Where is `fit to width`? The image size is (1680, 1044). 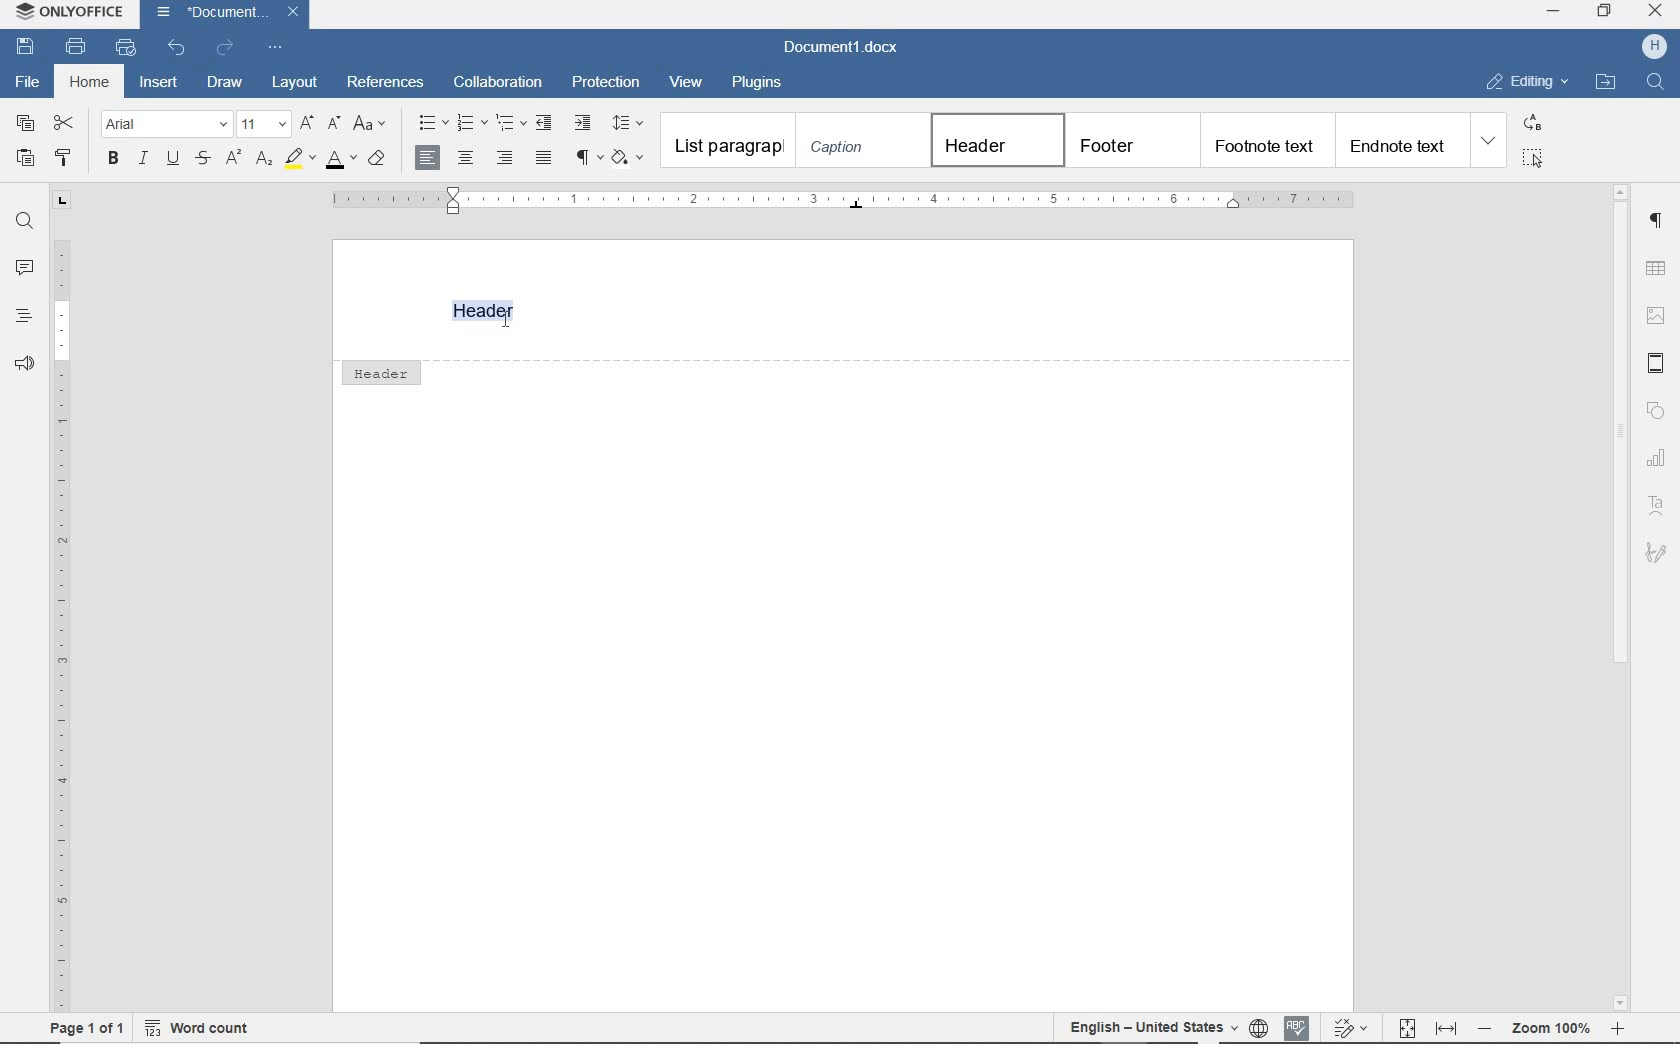 fit to width is located at coordinates (1447, 1028).